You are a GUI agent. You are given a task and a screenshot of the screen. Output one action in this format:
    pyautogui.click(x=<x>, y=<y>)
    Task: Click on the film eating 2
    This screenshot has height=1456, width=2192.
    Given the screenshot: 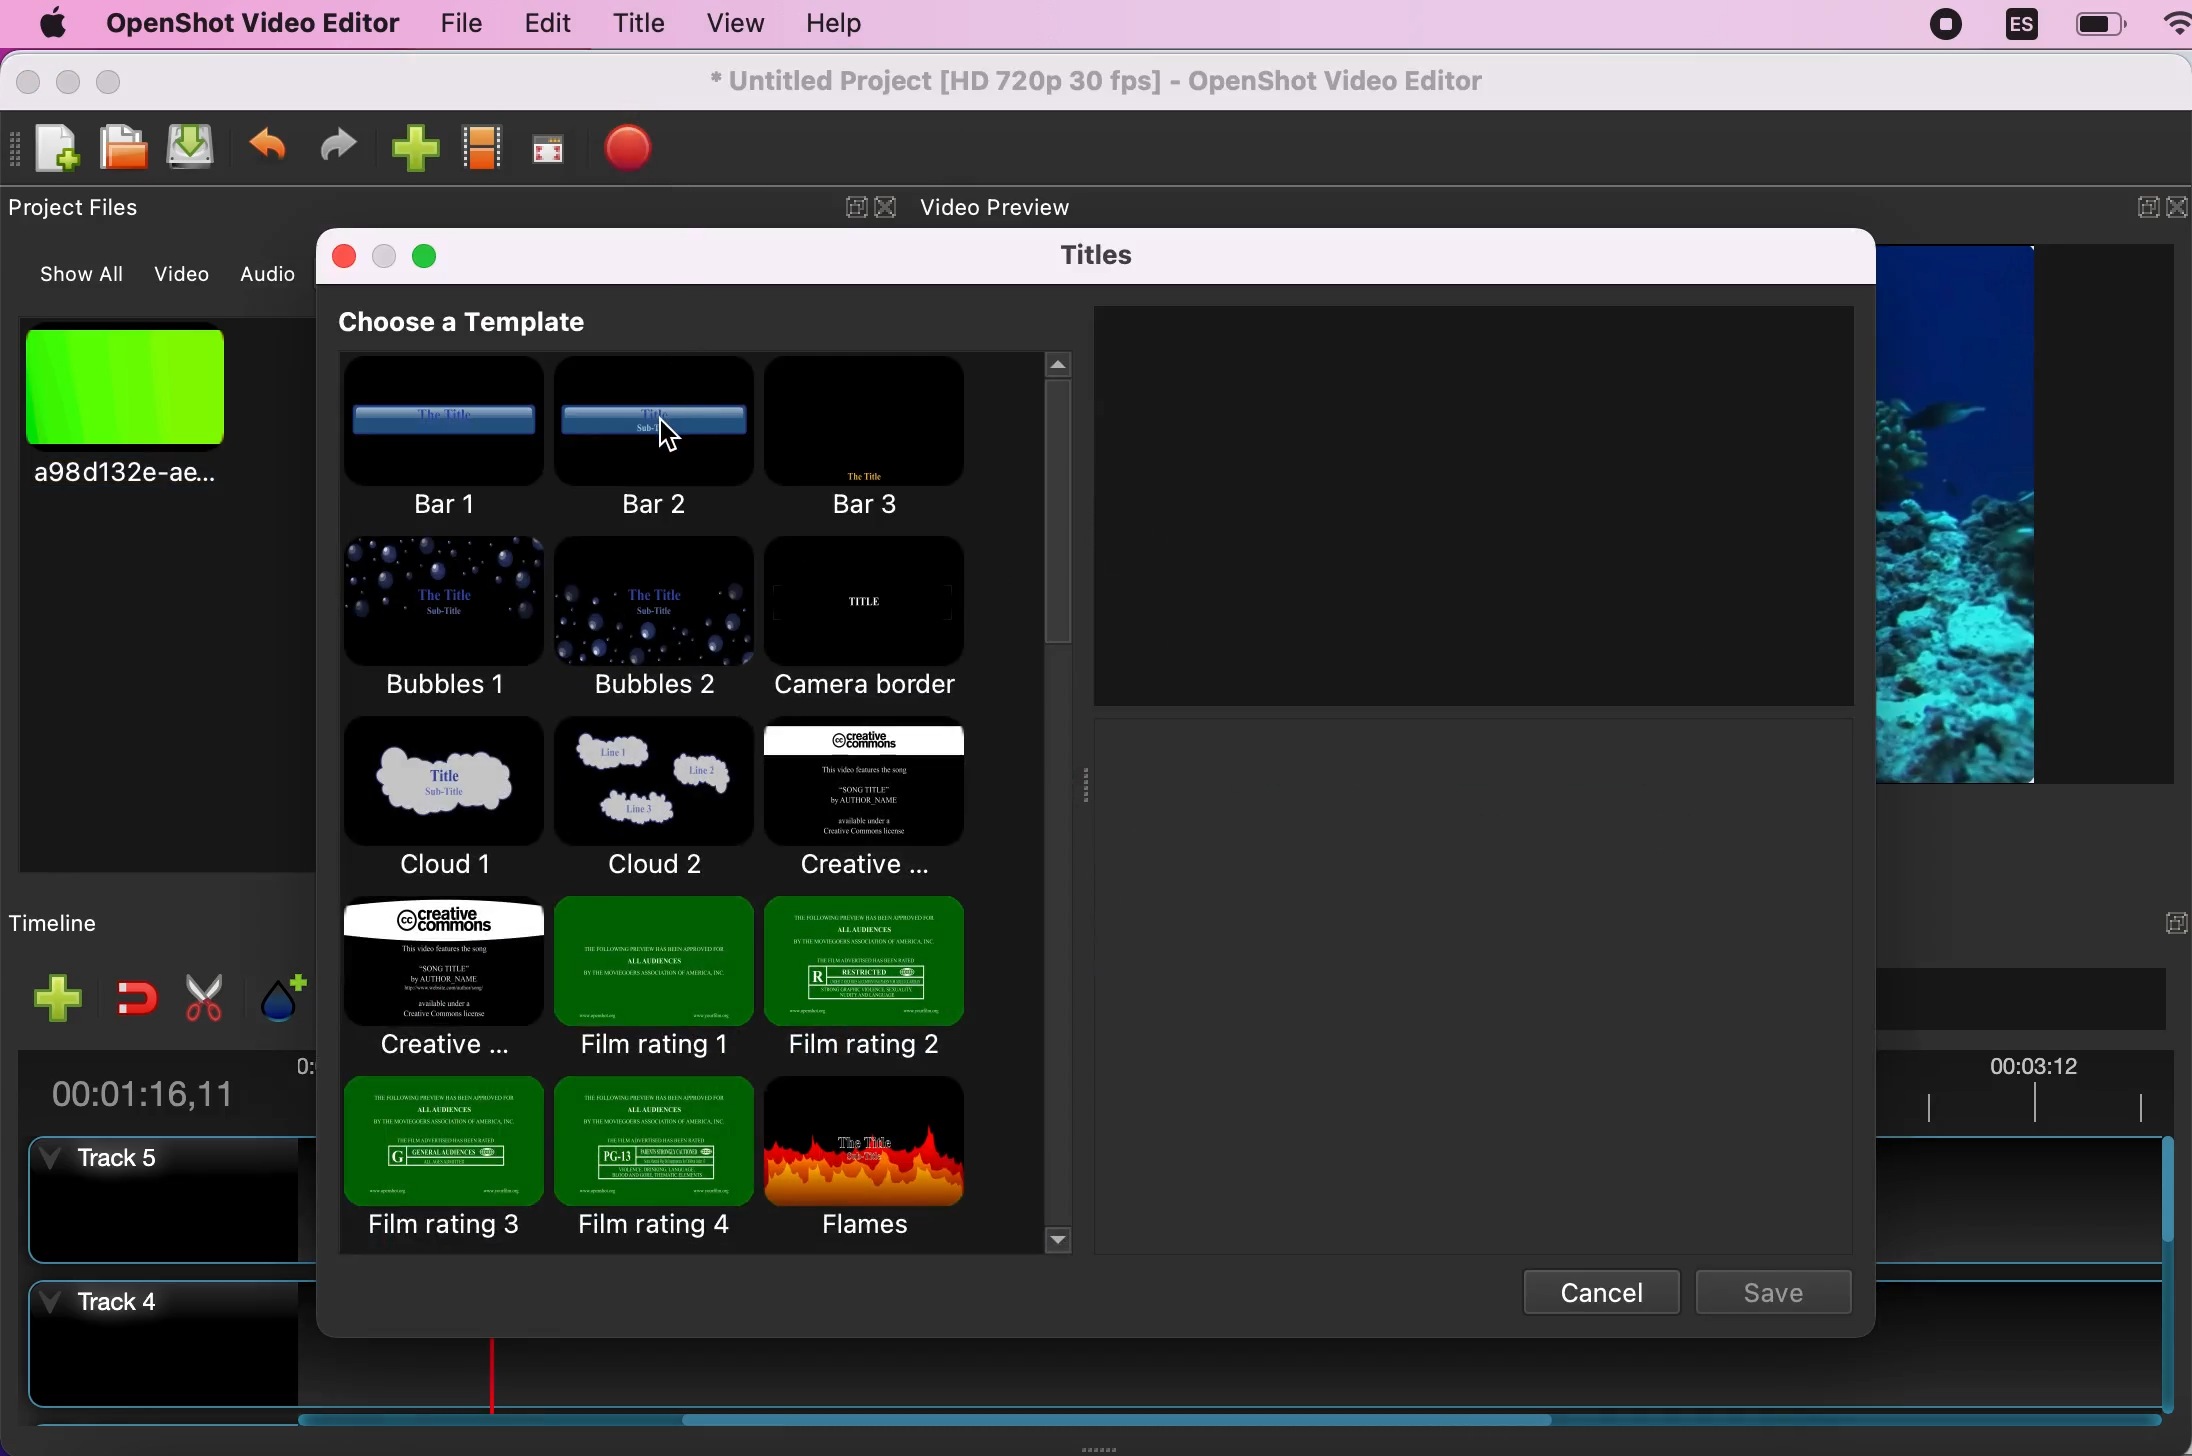 What is the action you would take?
    pyautogui.click(x=888, y=973)
    